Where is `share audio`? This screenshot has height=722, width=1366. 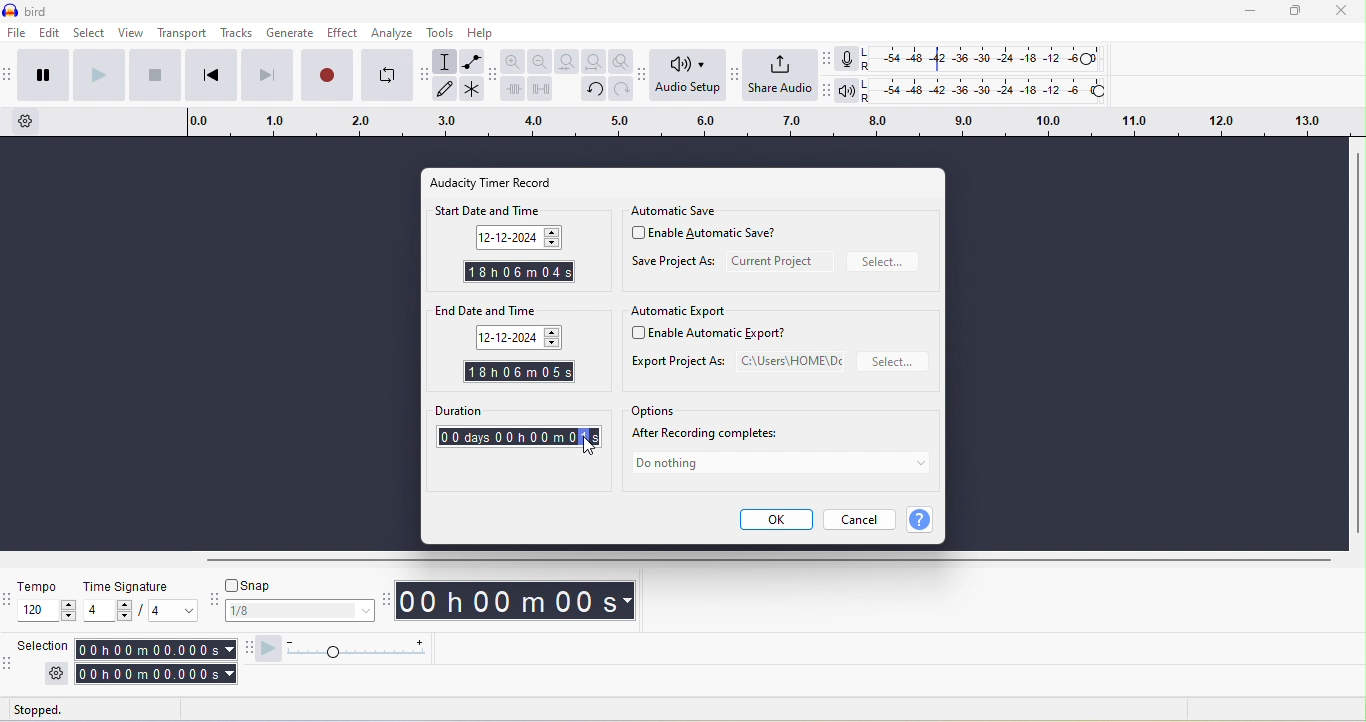
share audio is located at coordinates (777, 76).